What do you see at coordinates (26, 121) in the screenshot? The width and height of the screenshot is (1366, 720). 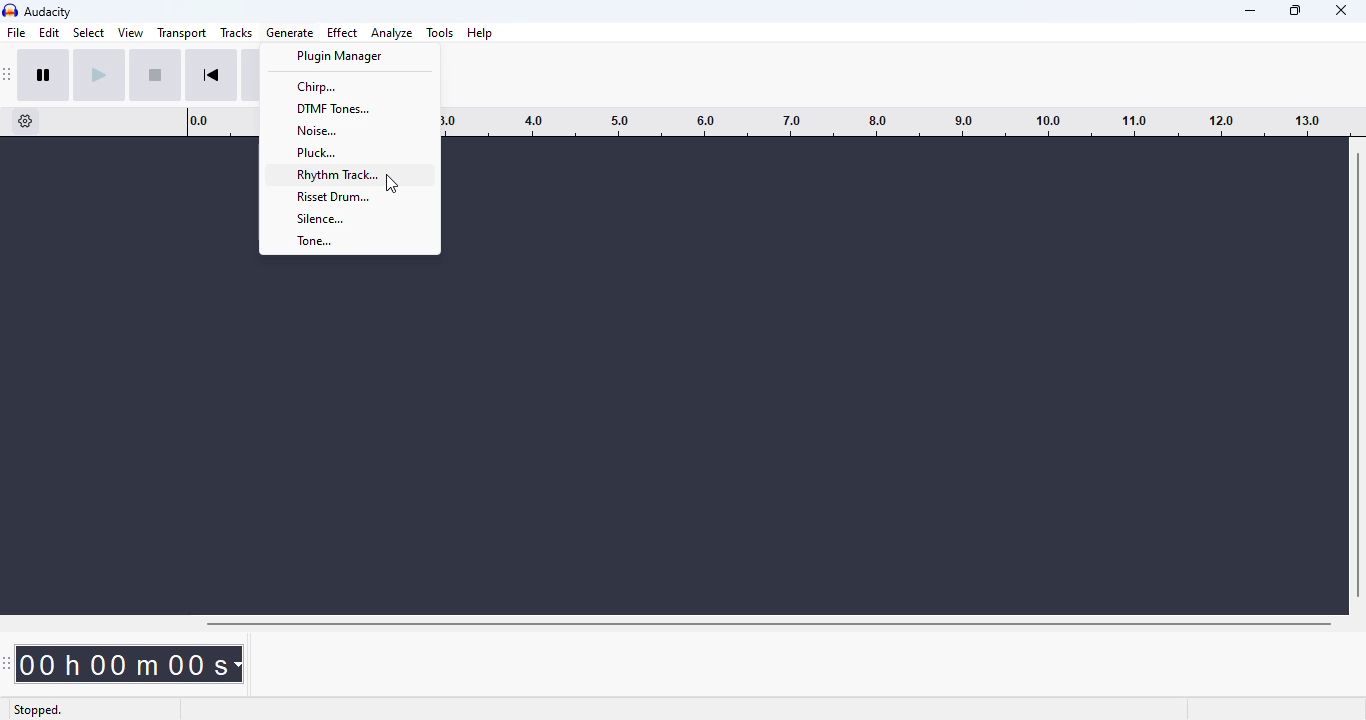 I see `timeline options` at bounding box center [26, 121].